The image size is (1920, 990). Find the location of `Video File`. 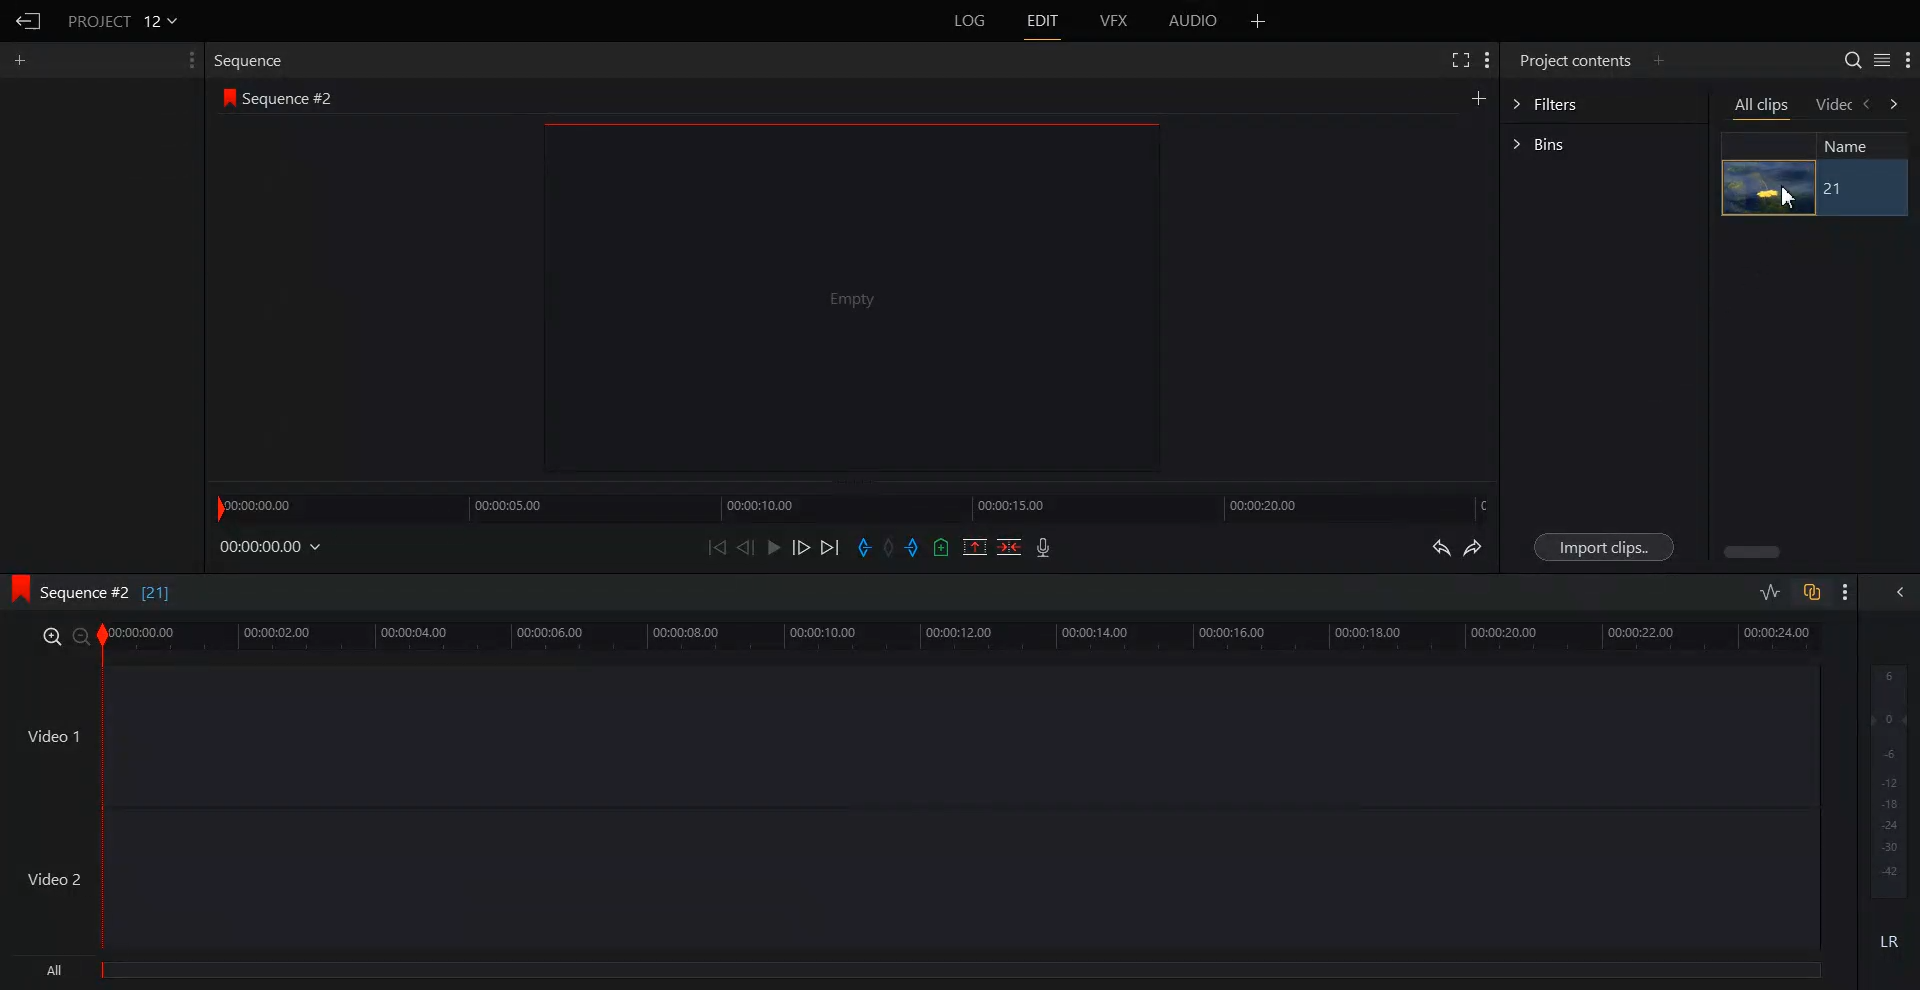

Video File is located at coordinates (1769, 188).